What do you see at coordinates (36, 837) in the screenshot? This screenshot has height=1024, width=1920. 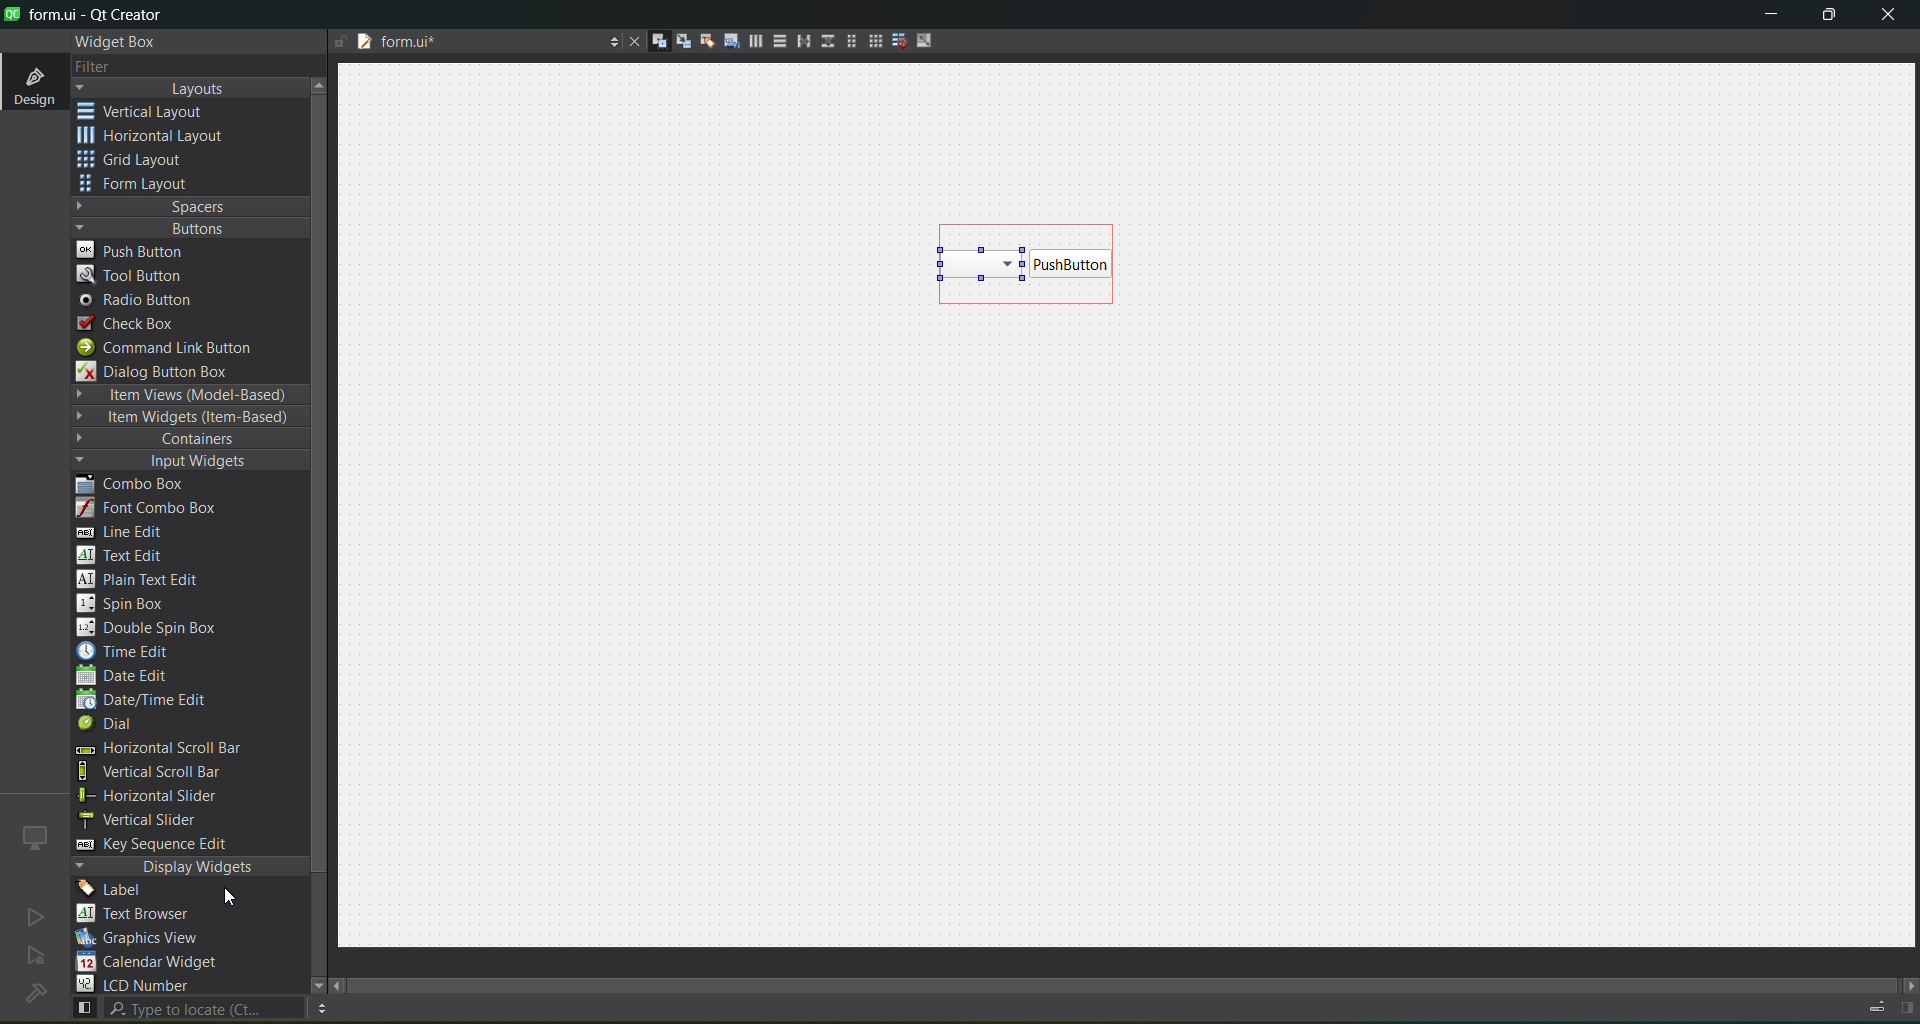 I see `icon` at bounding box center [36, 837].